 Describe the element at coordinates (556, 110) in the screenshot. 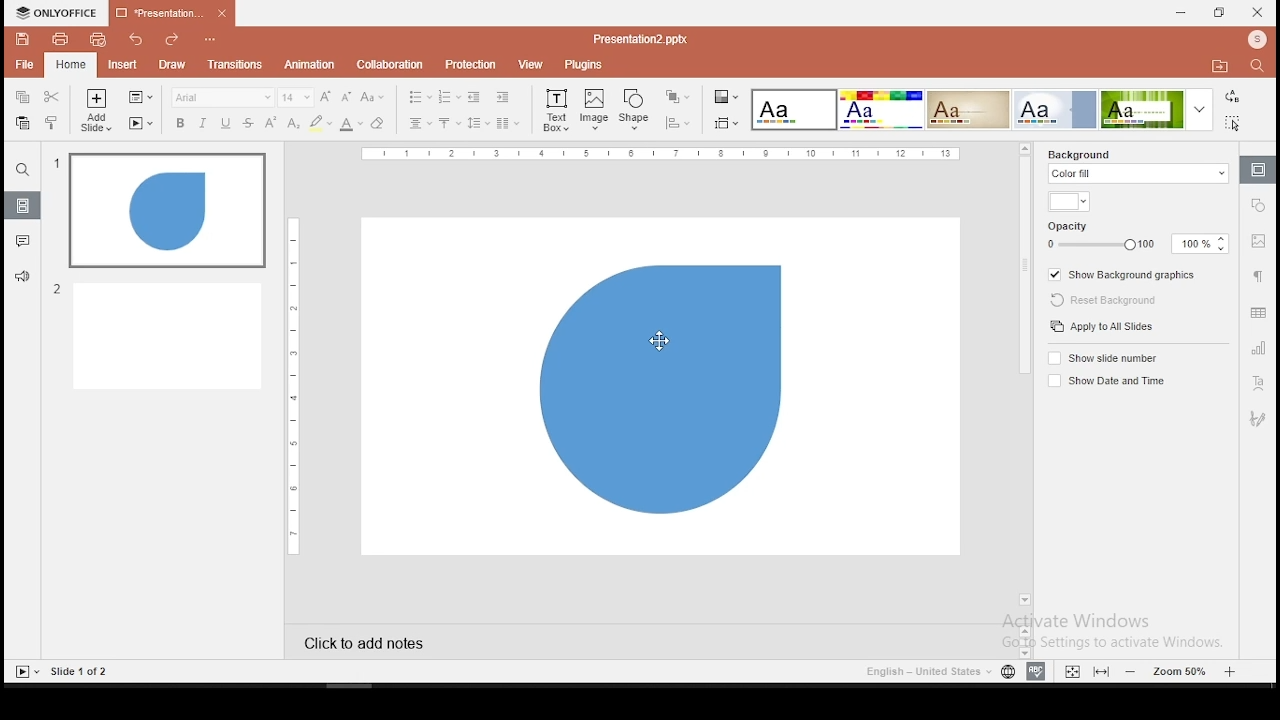

I see `text box` at that location.